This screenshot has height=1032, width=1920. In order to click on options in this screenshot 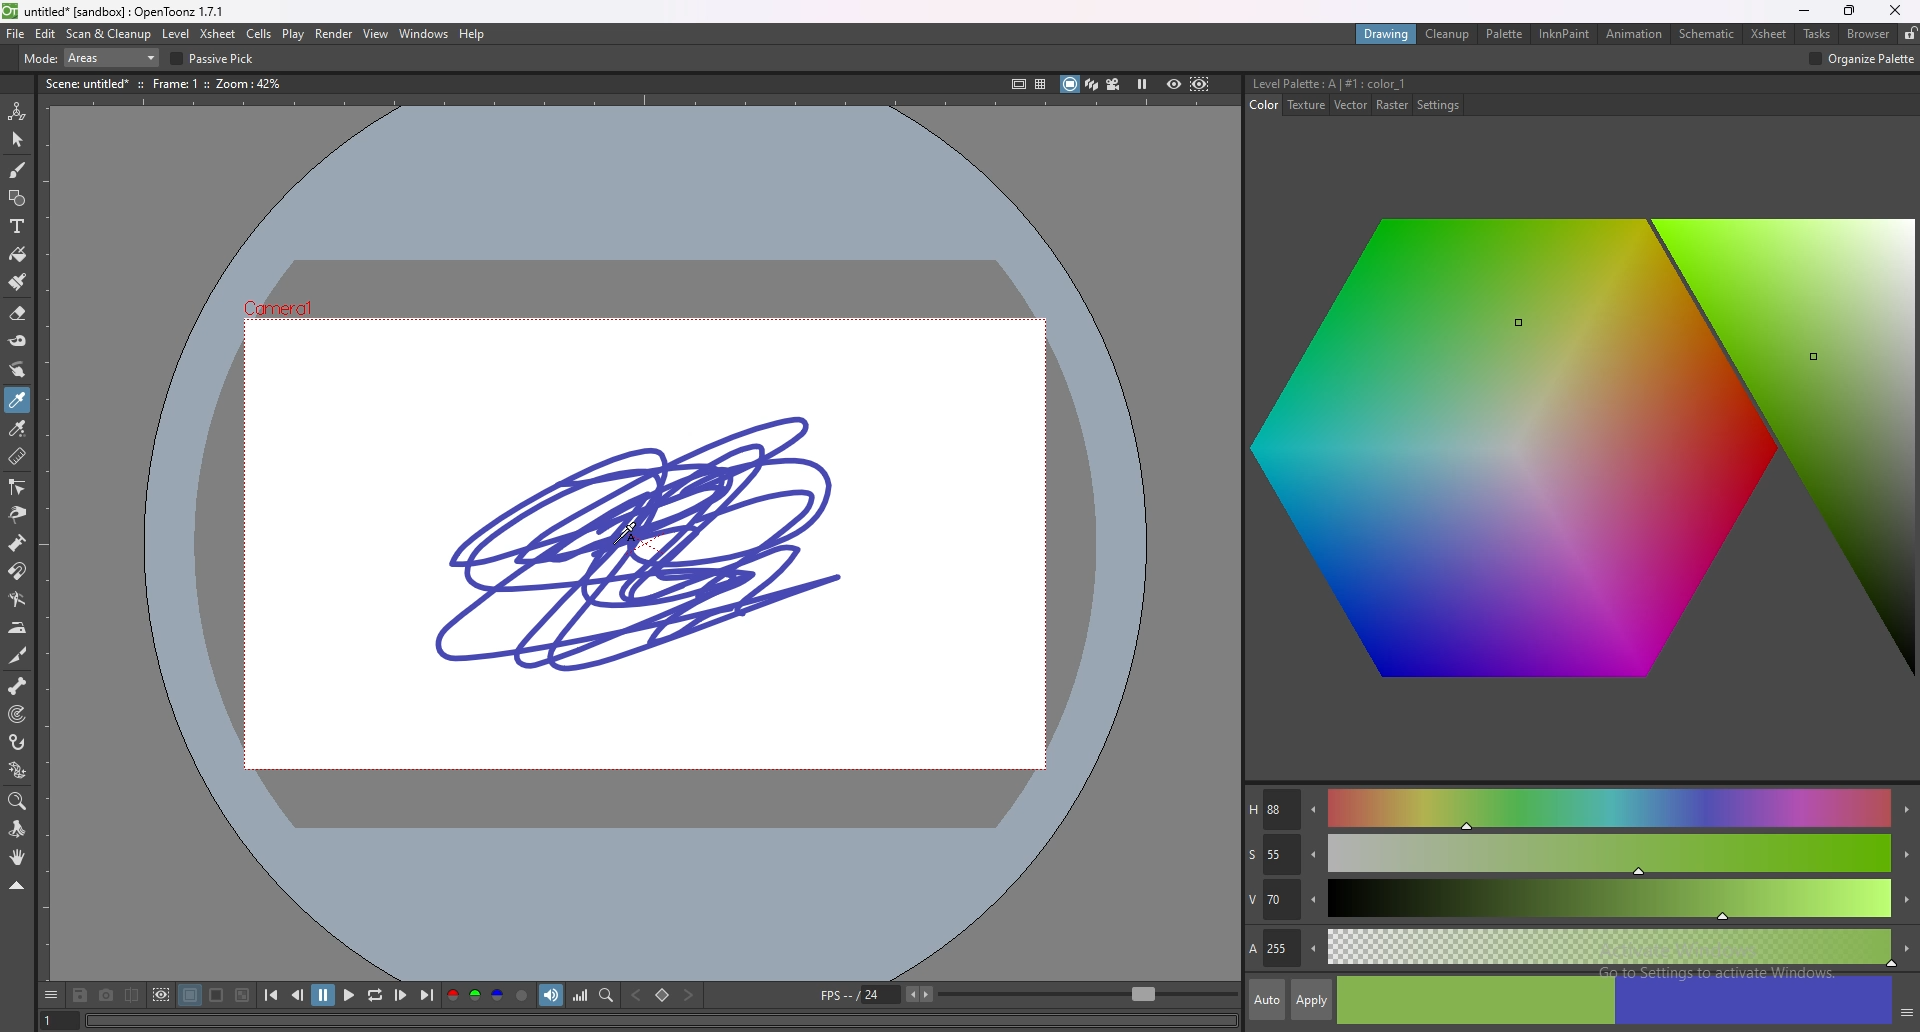, I will do `click(53, 995)`.